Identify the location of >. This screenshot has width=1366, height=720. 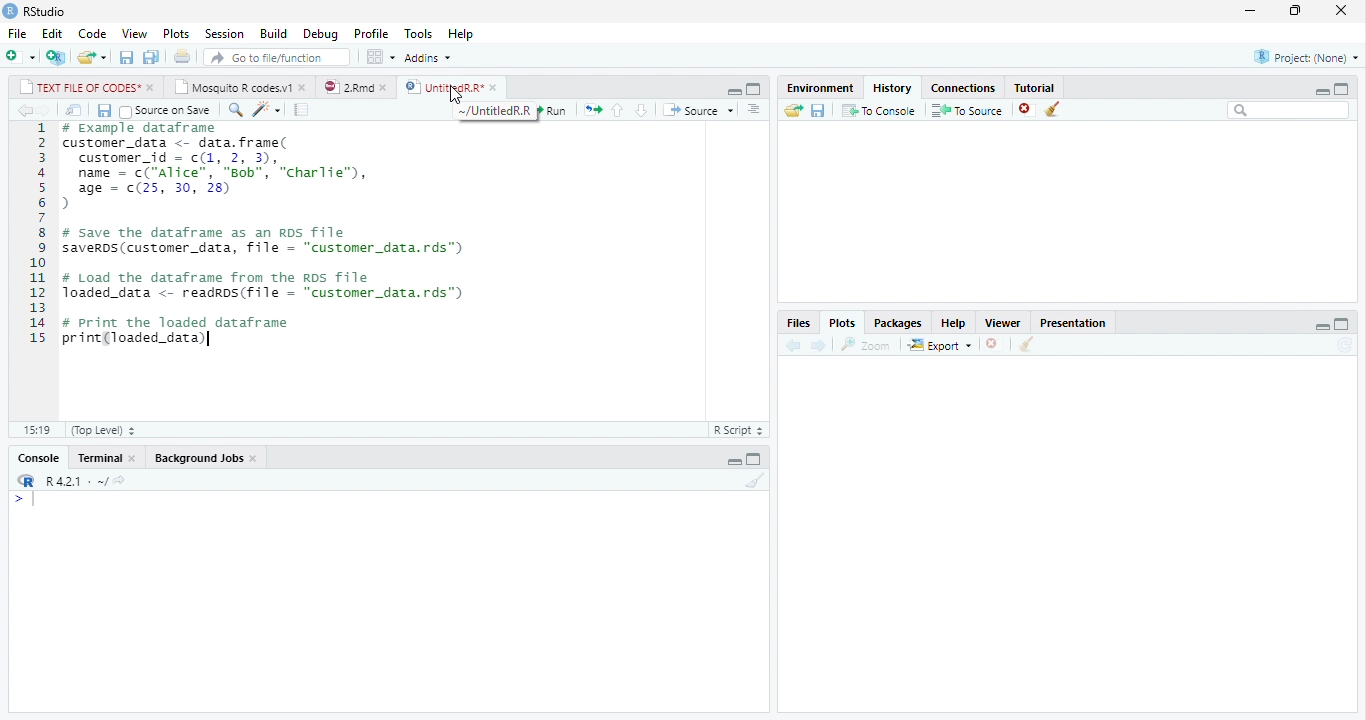
(26, 499).